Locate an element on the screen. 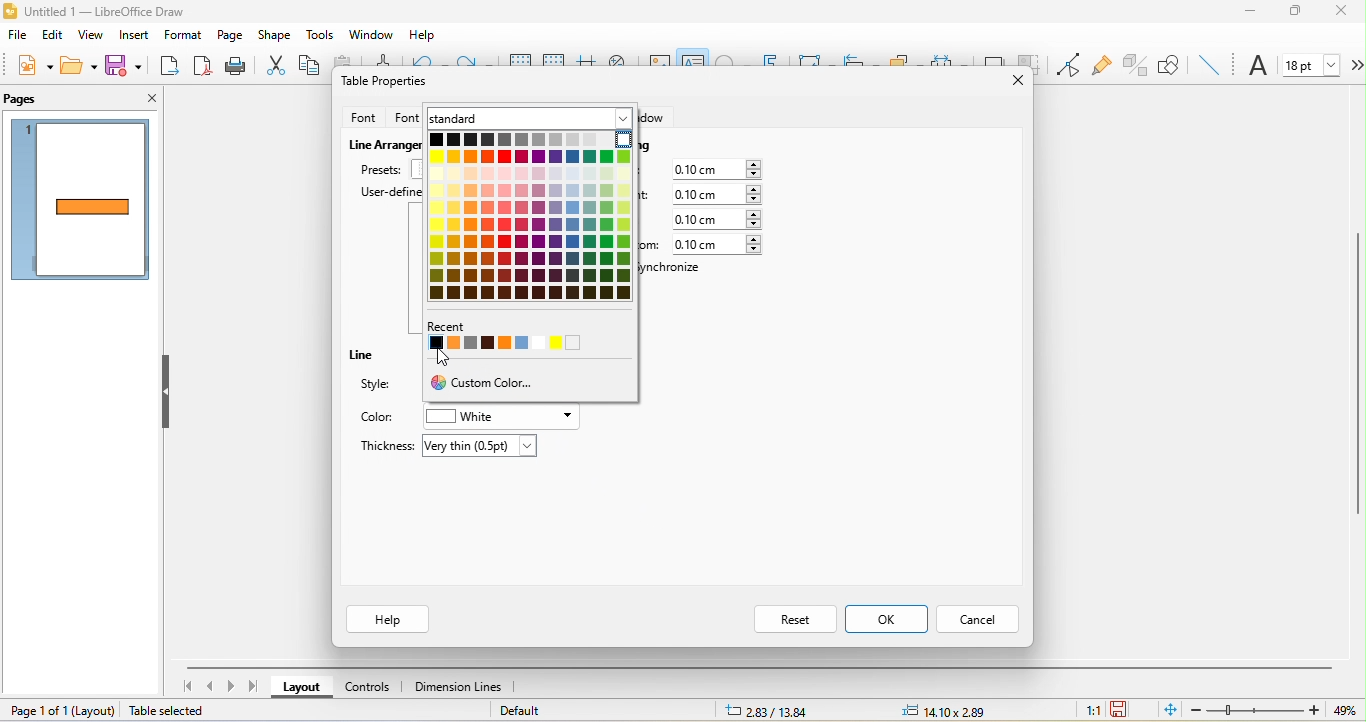 Image resolution: width=1366 pixels, height=722 pixels. horizontal scroll bar is located at coordinates (759, 667).